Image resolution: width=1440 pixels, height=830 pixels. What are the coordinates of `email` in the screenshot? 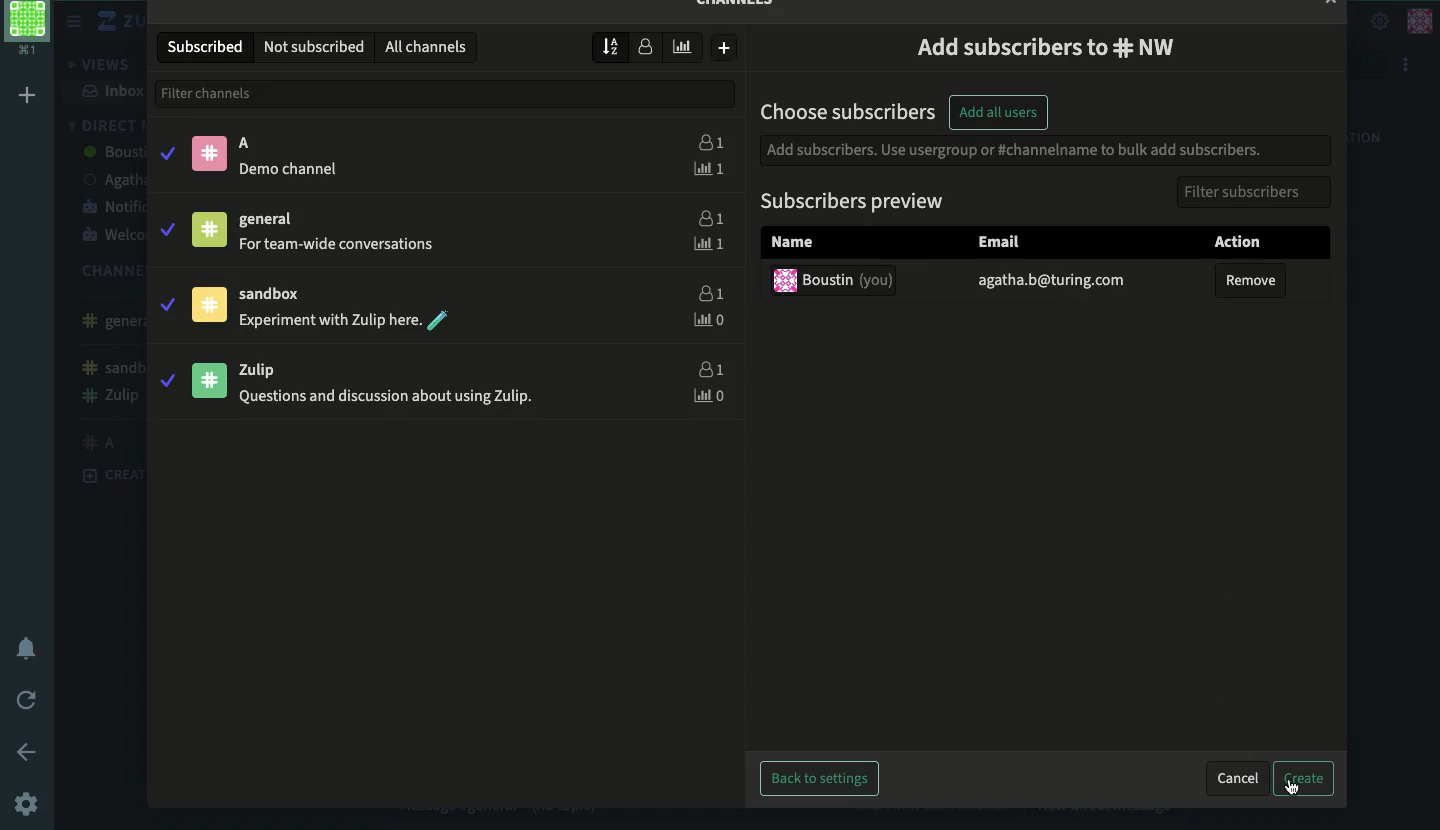 It's located at (1053, 282).